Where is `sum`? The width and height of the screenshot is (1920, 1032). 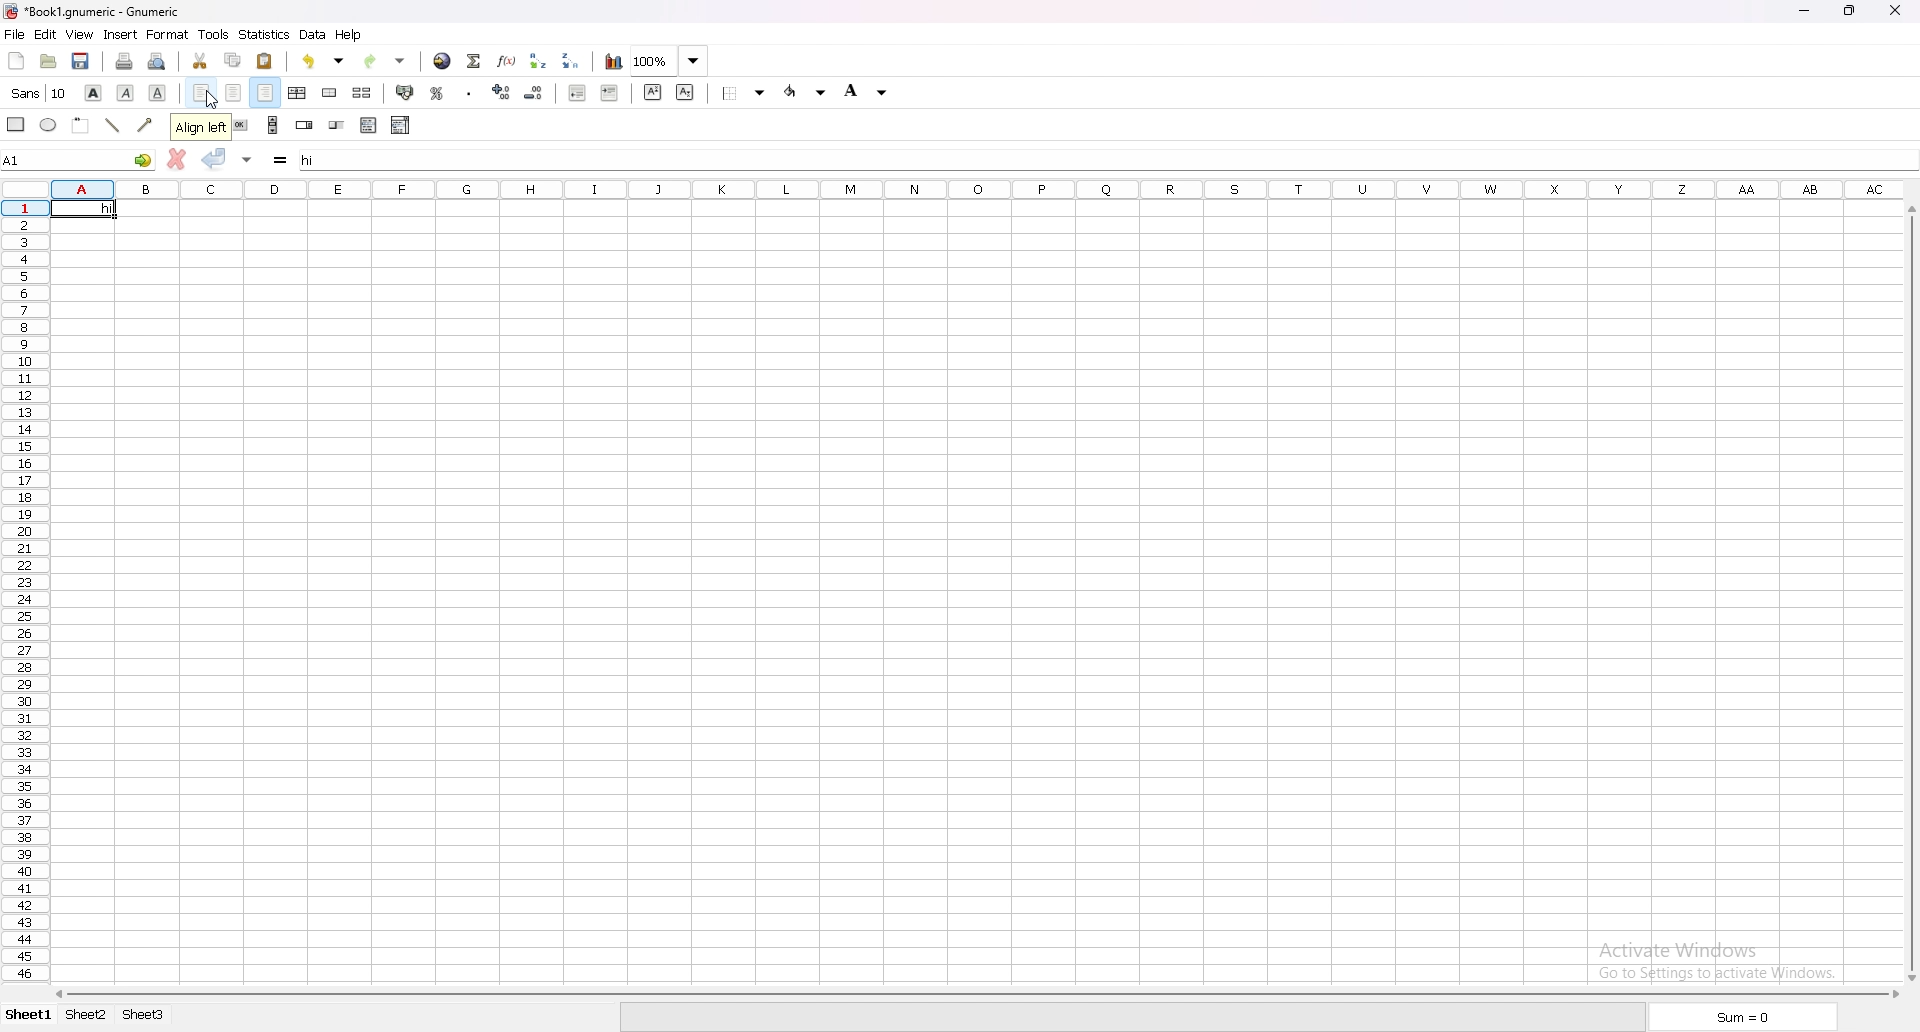
sum is located at coordinates (1740, 1017).